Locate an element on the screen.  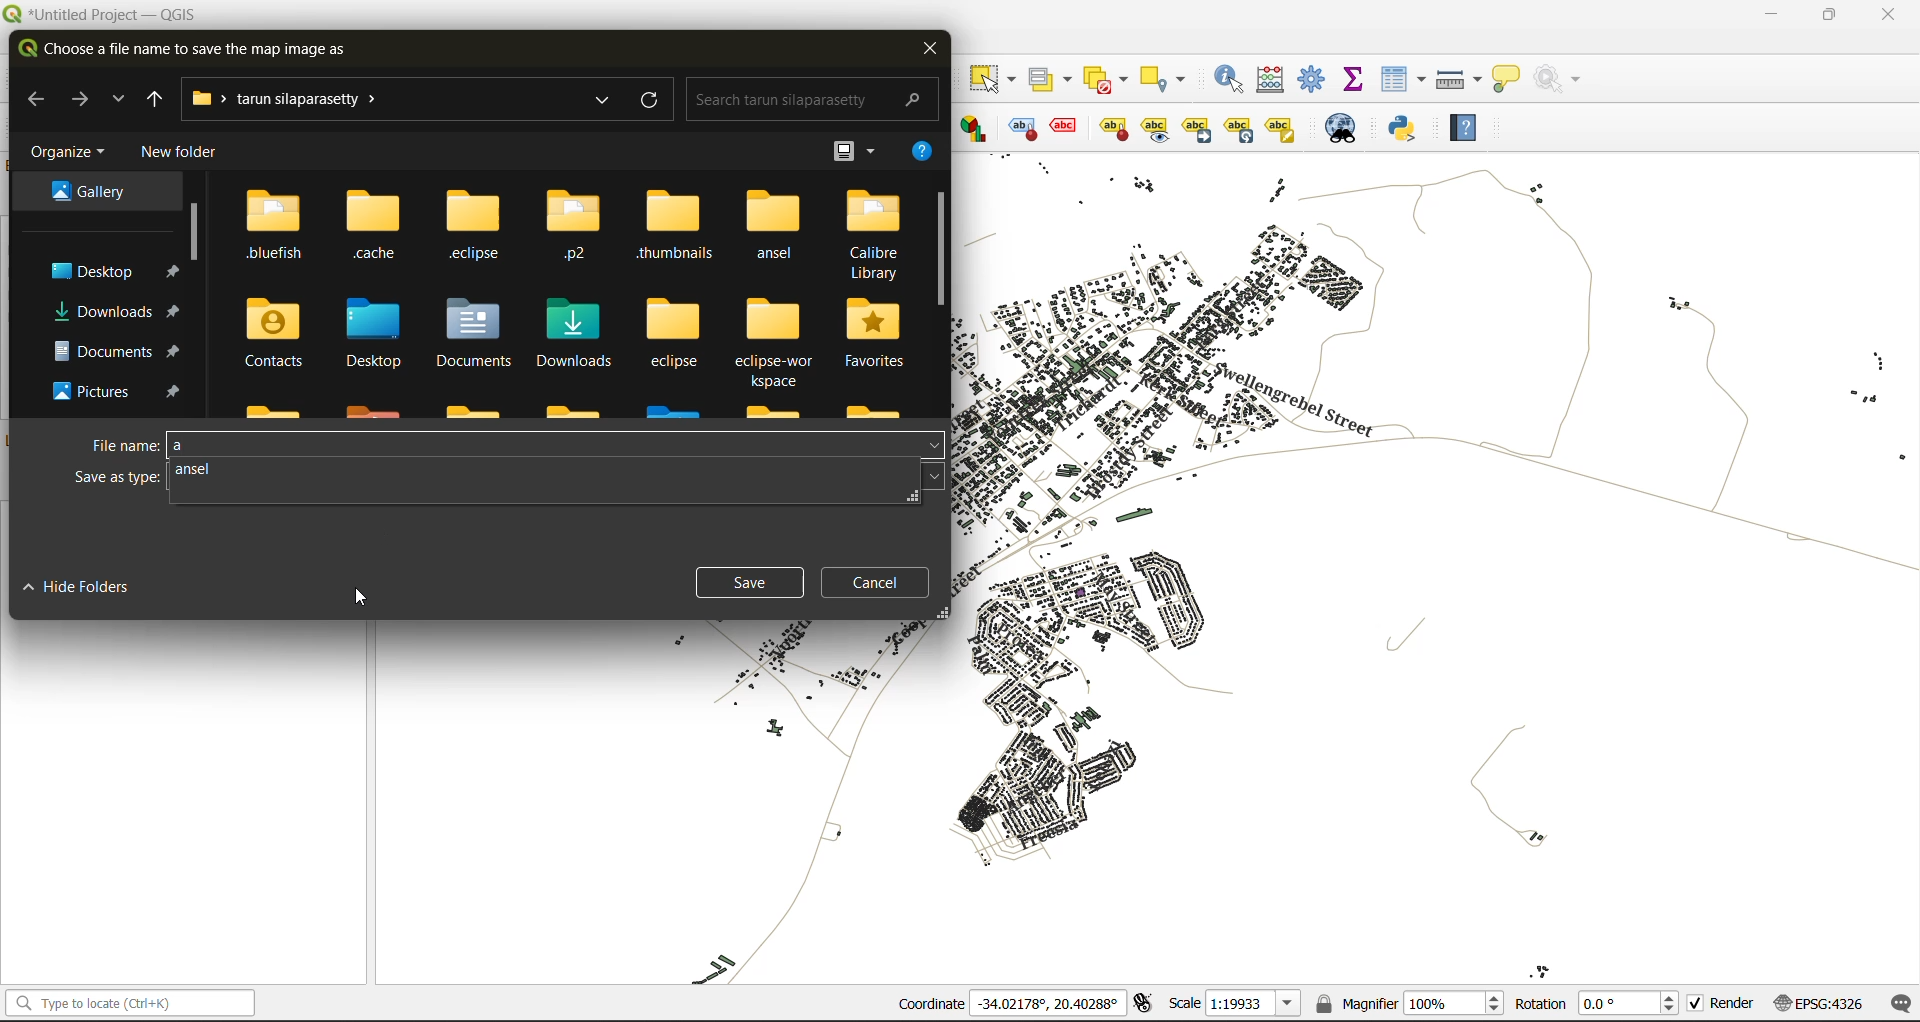
log messages is located at coordinates (1897, 1000).